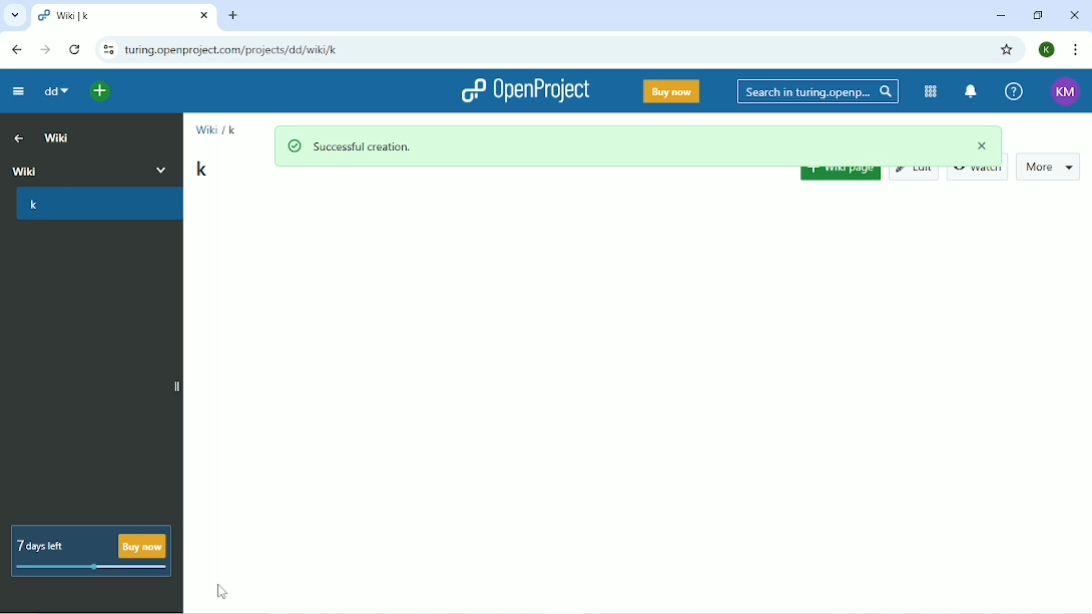  I want to click on To notification center, so click(971, 91).